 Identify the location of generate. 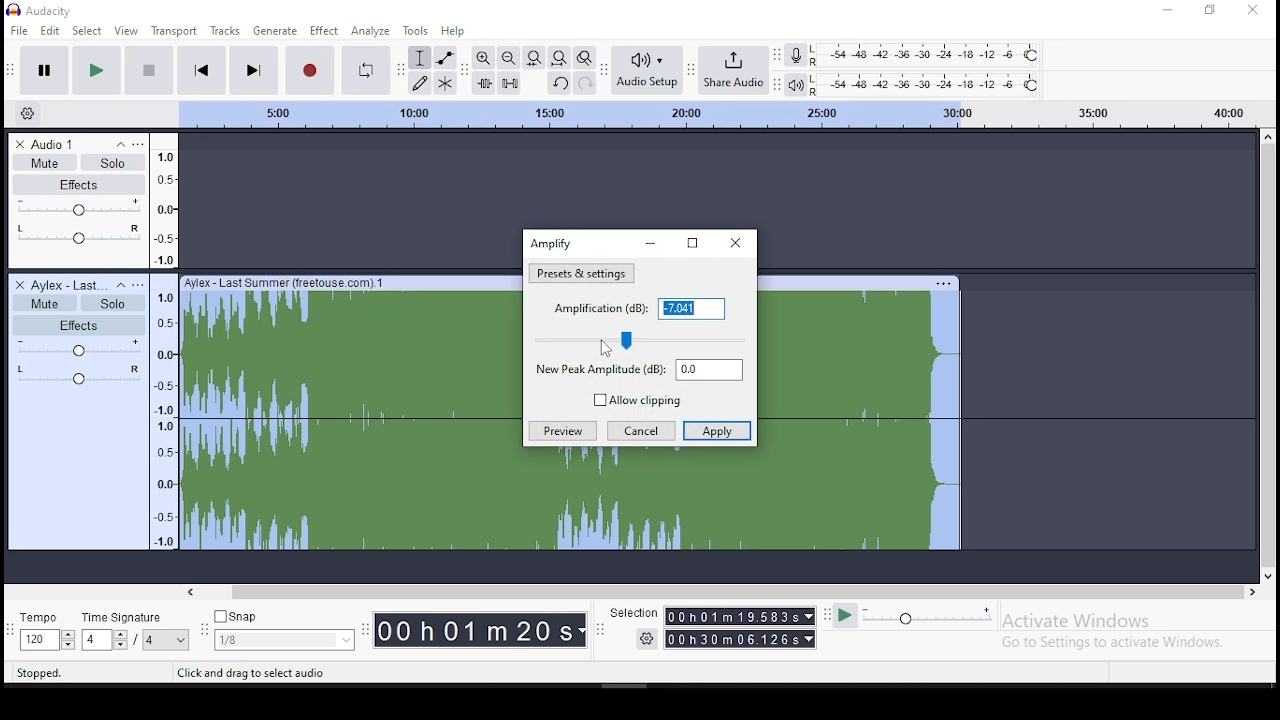
(277, 31).